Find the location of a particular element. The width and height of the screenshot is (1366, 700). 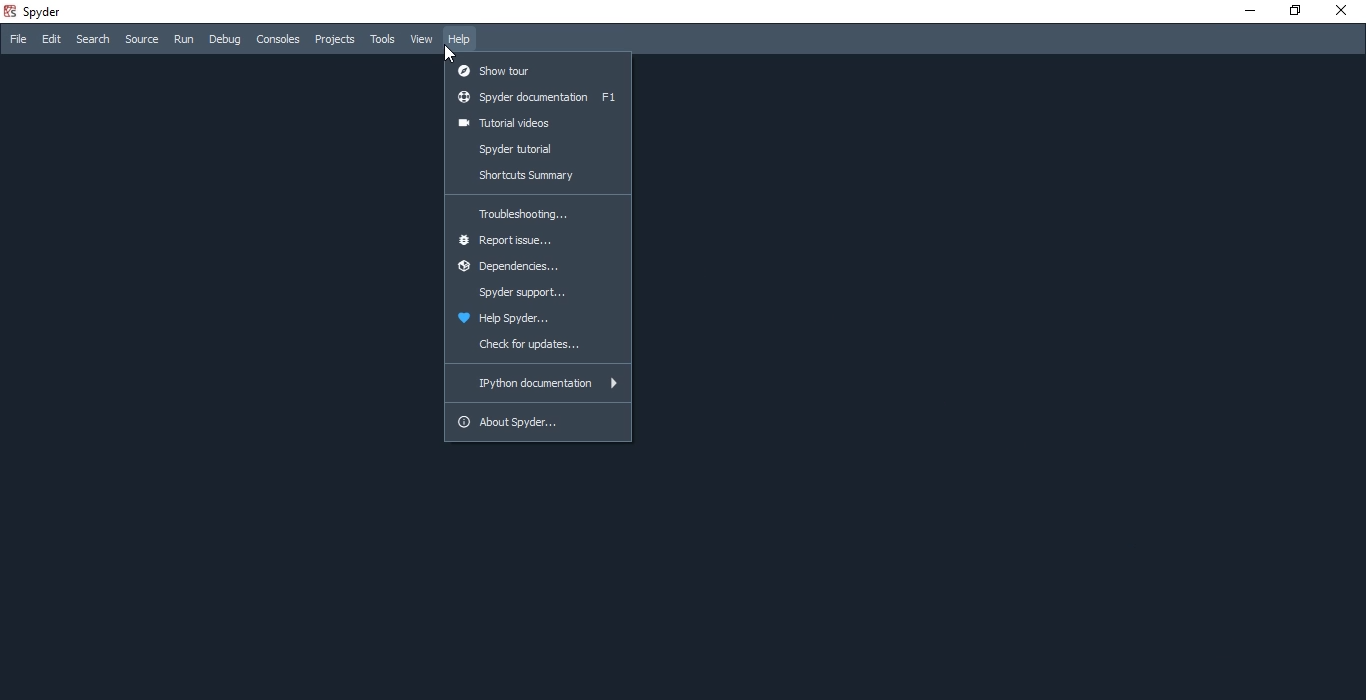

check for updates is located at coordinates (536, 347).